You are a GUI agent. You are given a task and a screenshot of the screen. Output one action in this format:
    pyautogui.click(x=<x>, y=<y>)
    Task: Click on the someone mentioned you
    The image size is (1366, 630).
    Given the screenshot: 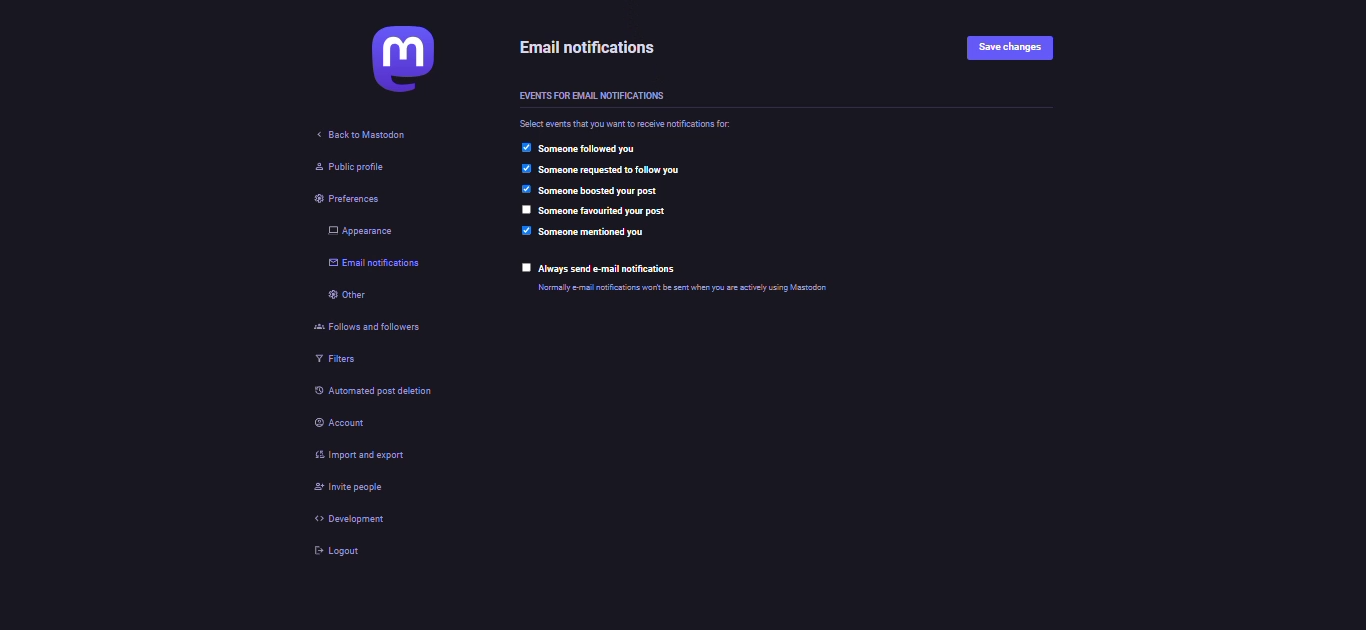 What is the action you would take?
    pyautogui.click(x=594, y=233)
    